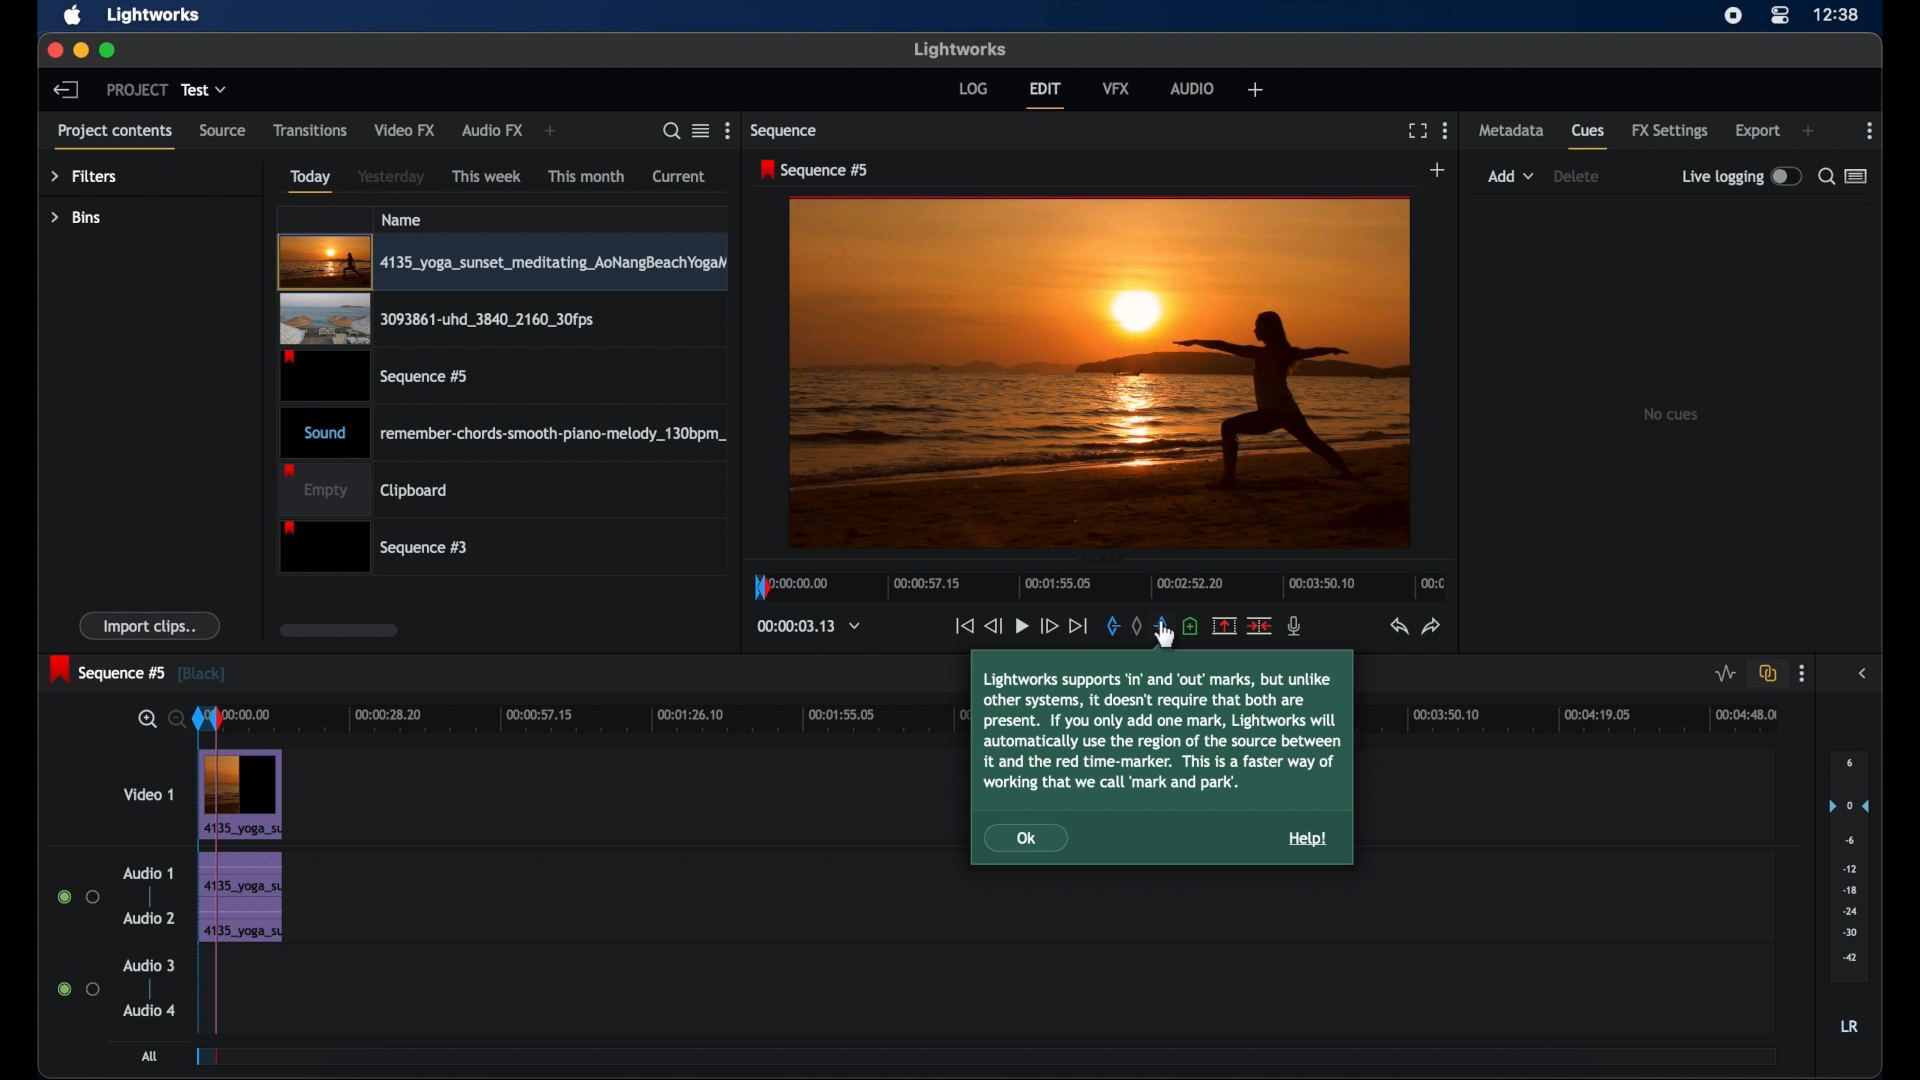 This screenshot has height=1080, width=1920. What do you see at coordinates (1802, 674) in the screenshot?
I see `more options` at bounding box center [1802, 674].